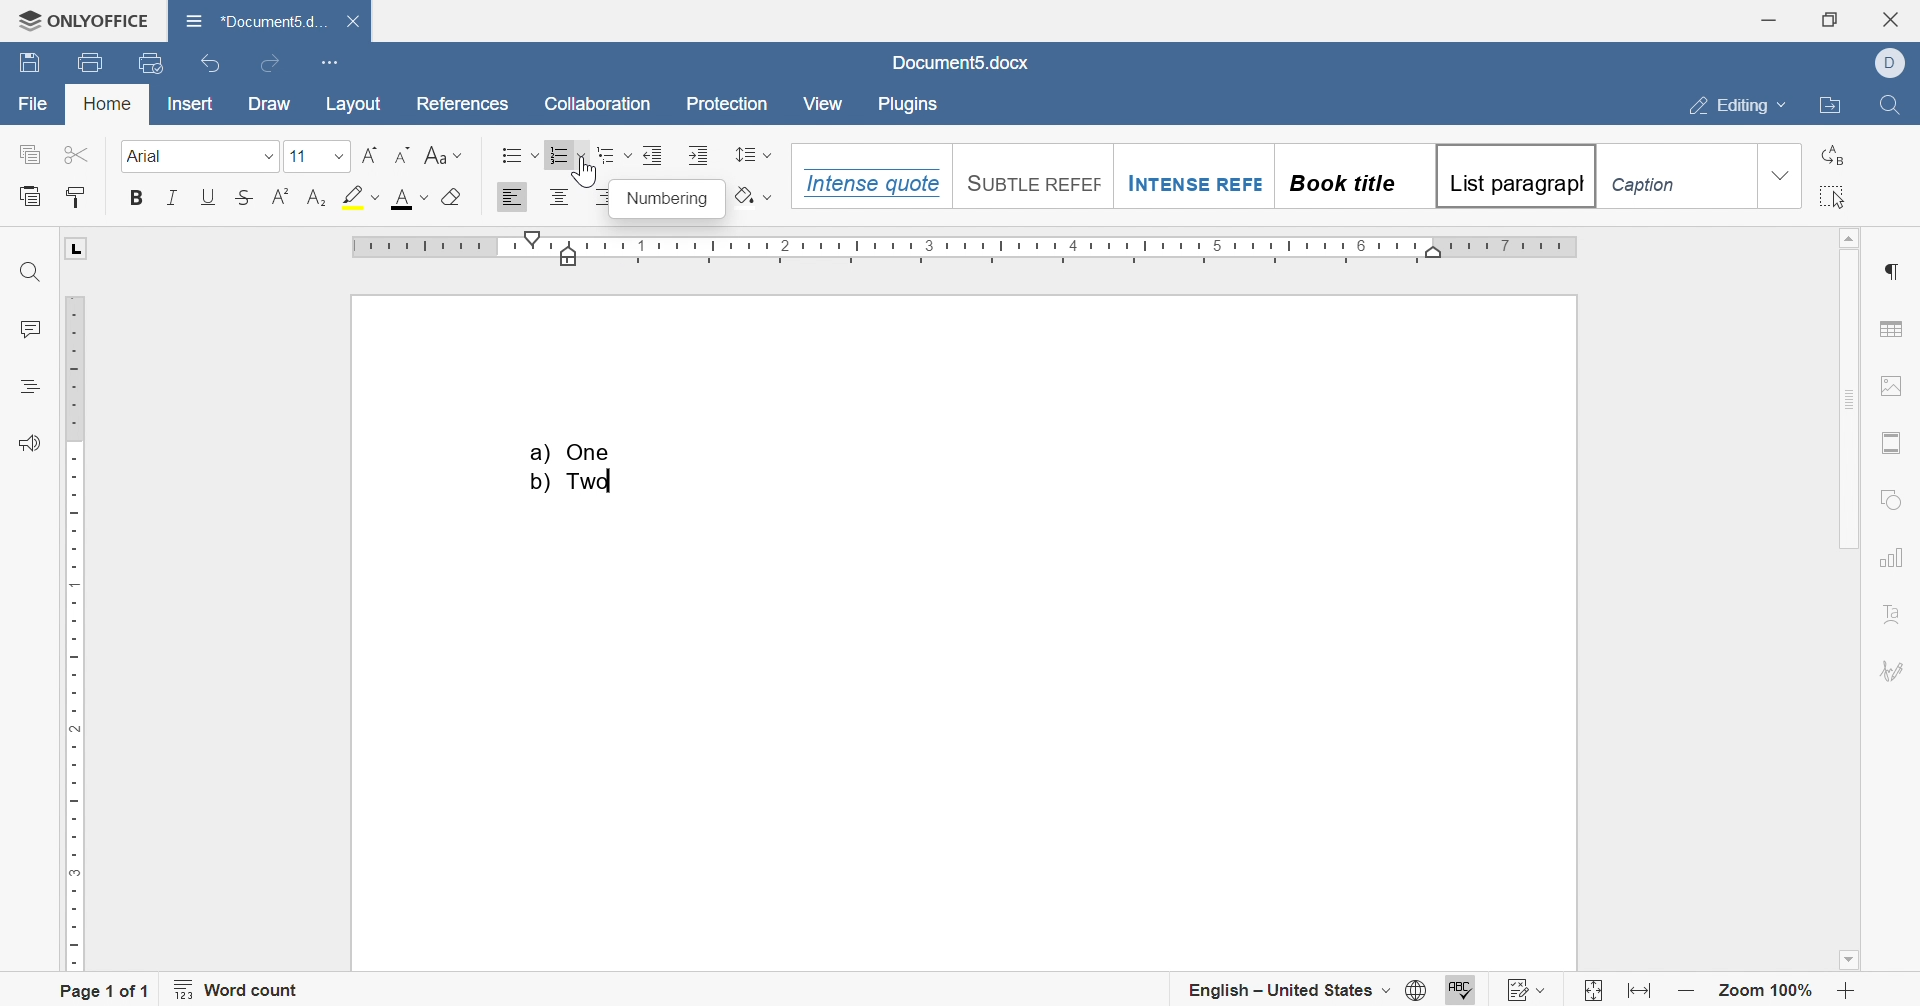  Describe the element at coordinates (315, 195) in the screenshot. I see `subscript` at that location.